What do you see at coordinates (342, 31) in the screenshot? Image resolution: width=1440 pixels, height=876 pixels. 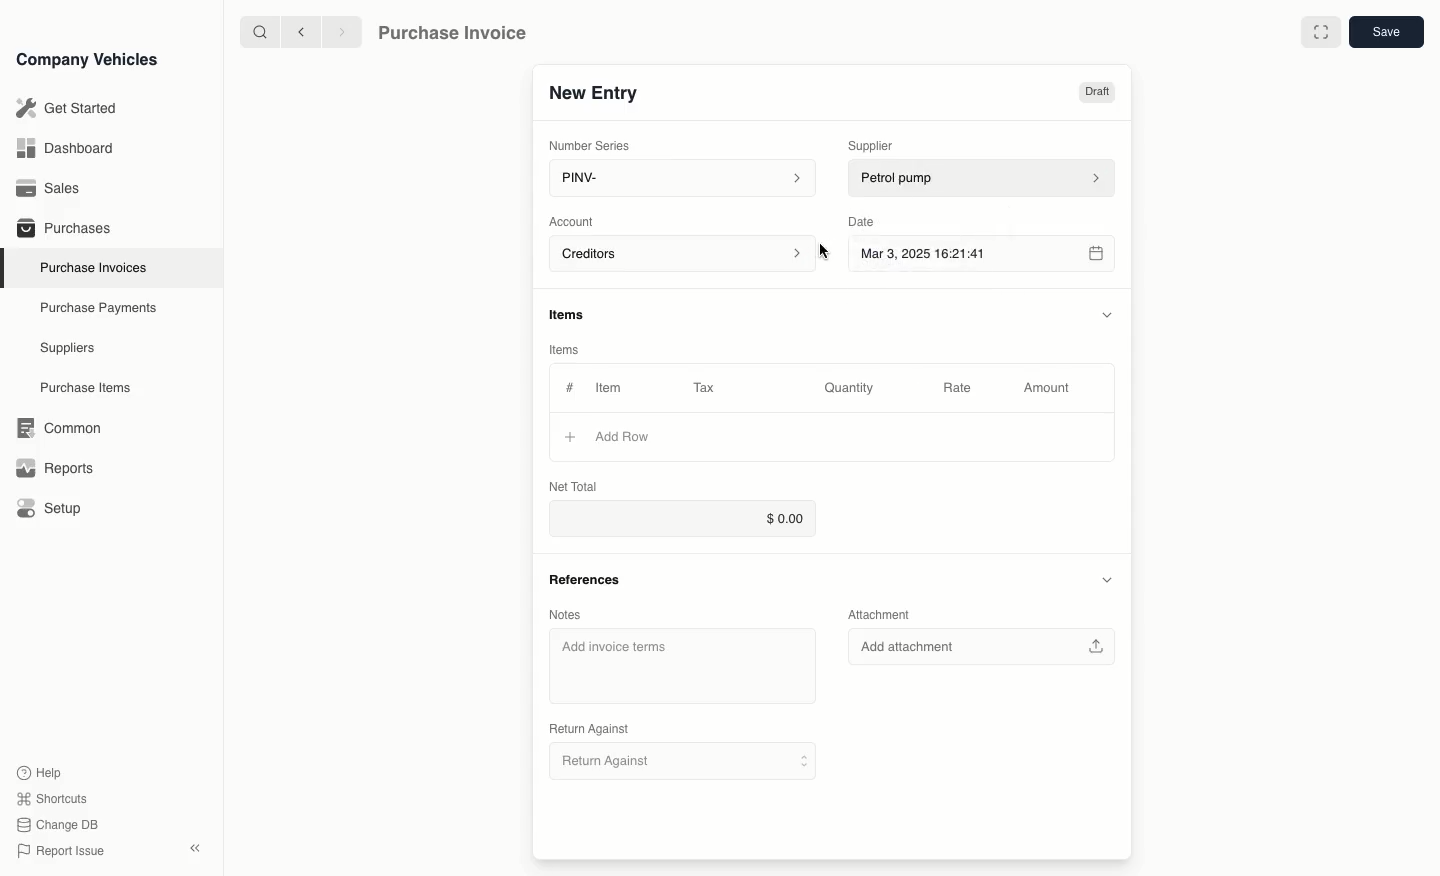 I see `next` at bounding box center [342, 31].